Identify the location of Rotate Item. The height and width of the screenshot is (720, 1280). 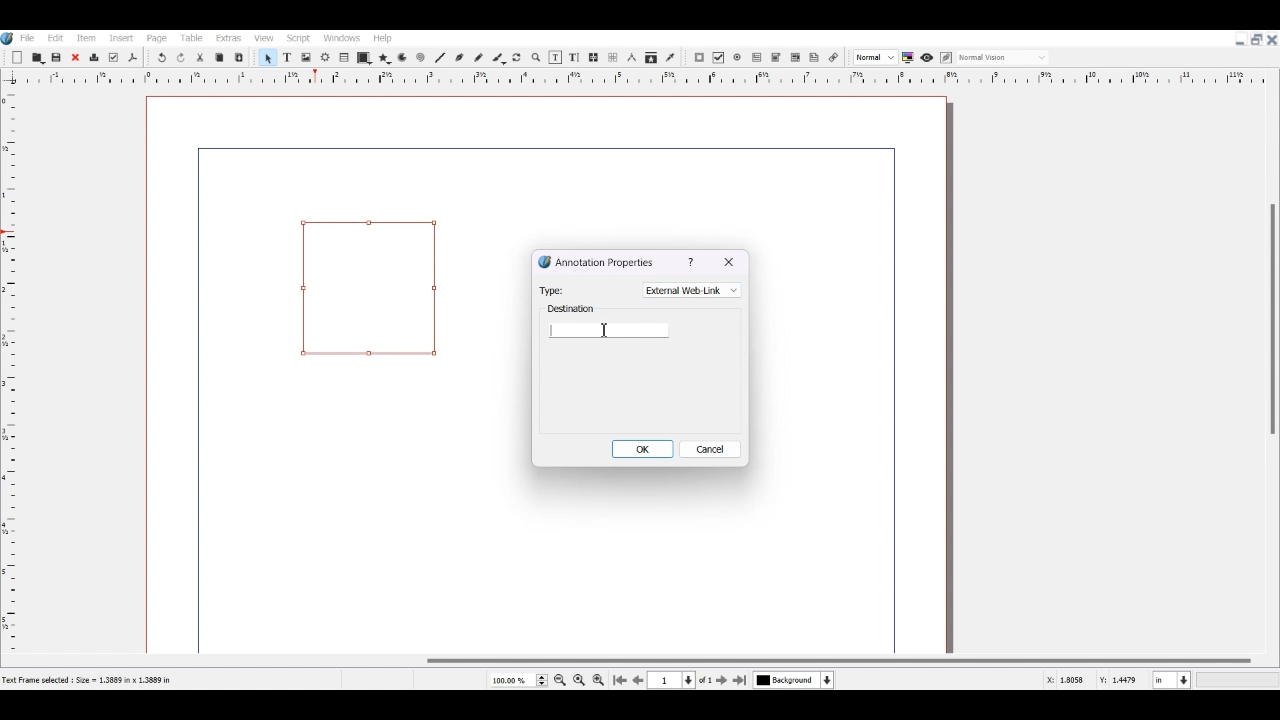
(518, 58).